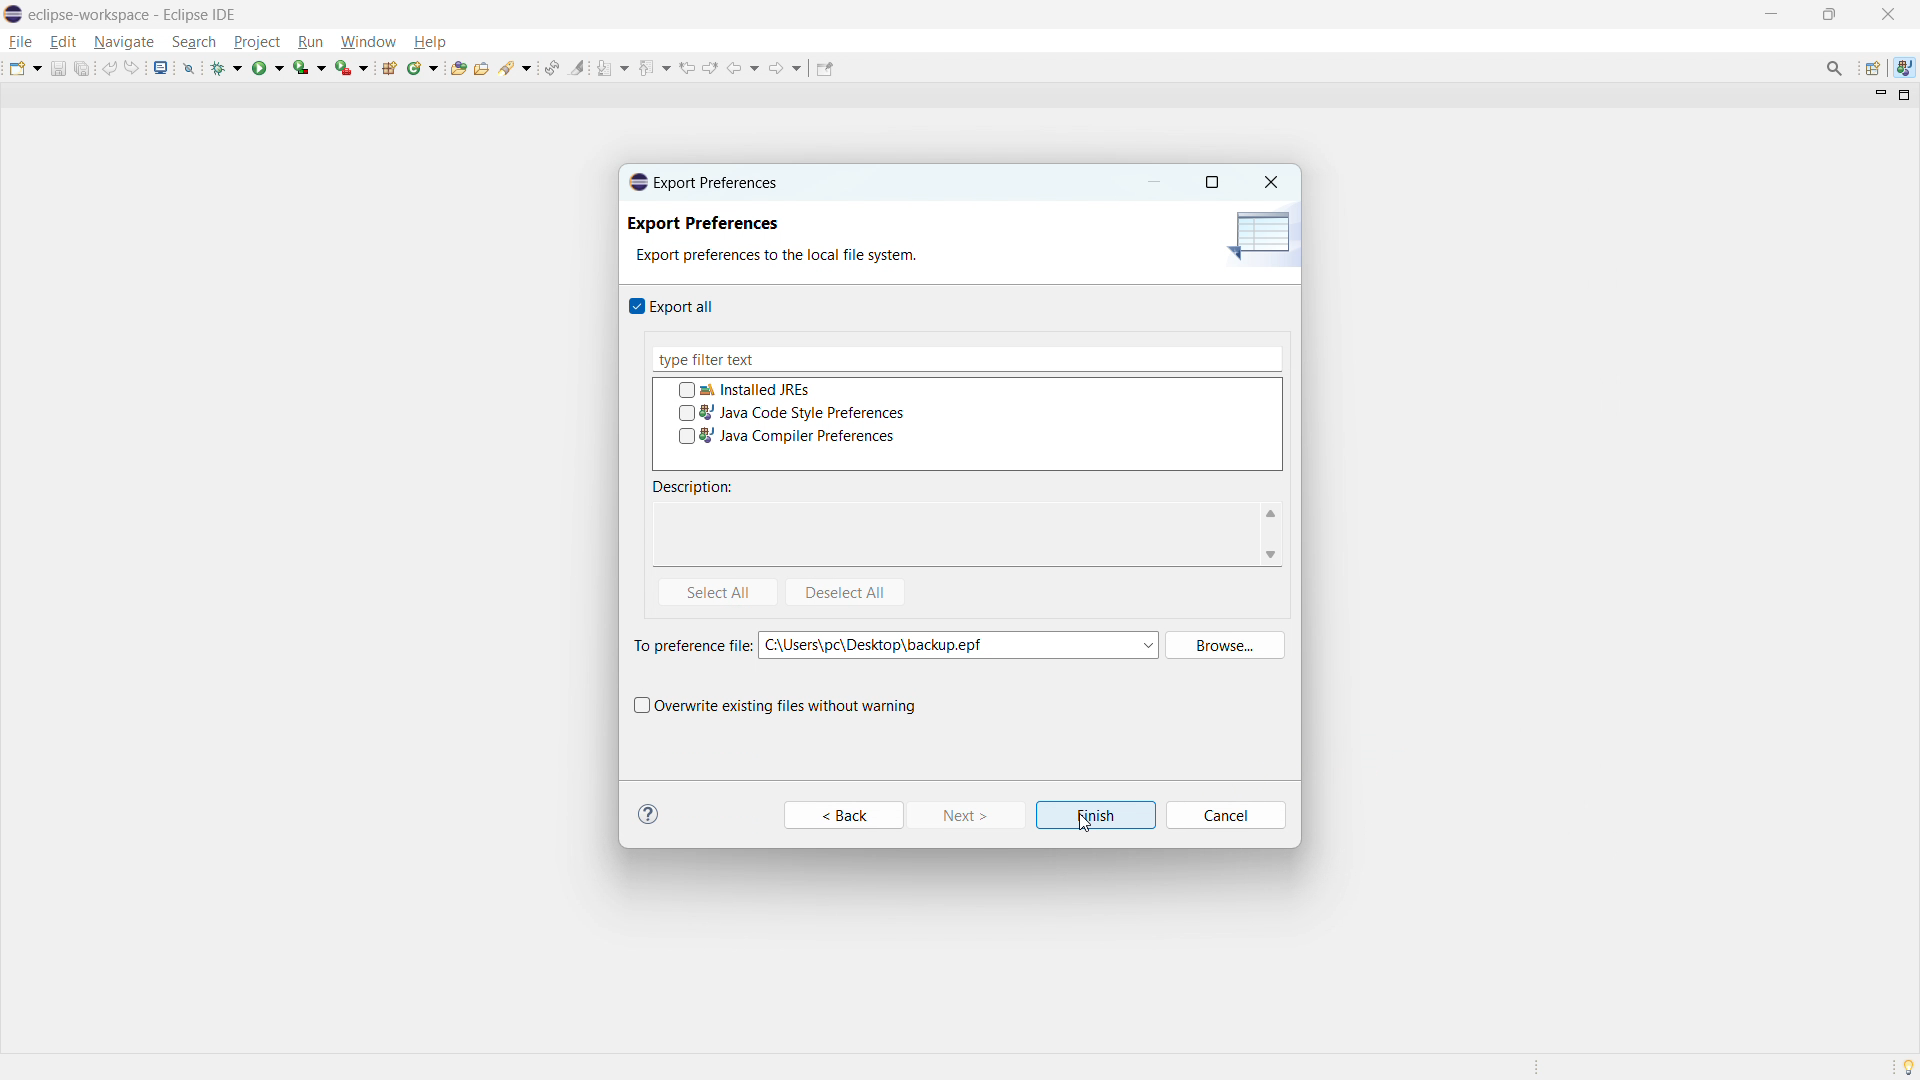 The image size is (1920, 1080). What do you see at coordinates (1871, 68) in the screenshot?
I see `open perspective` at bounding box center [1871, 68].